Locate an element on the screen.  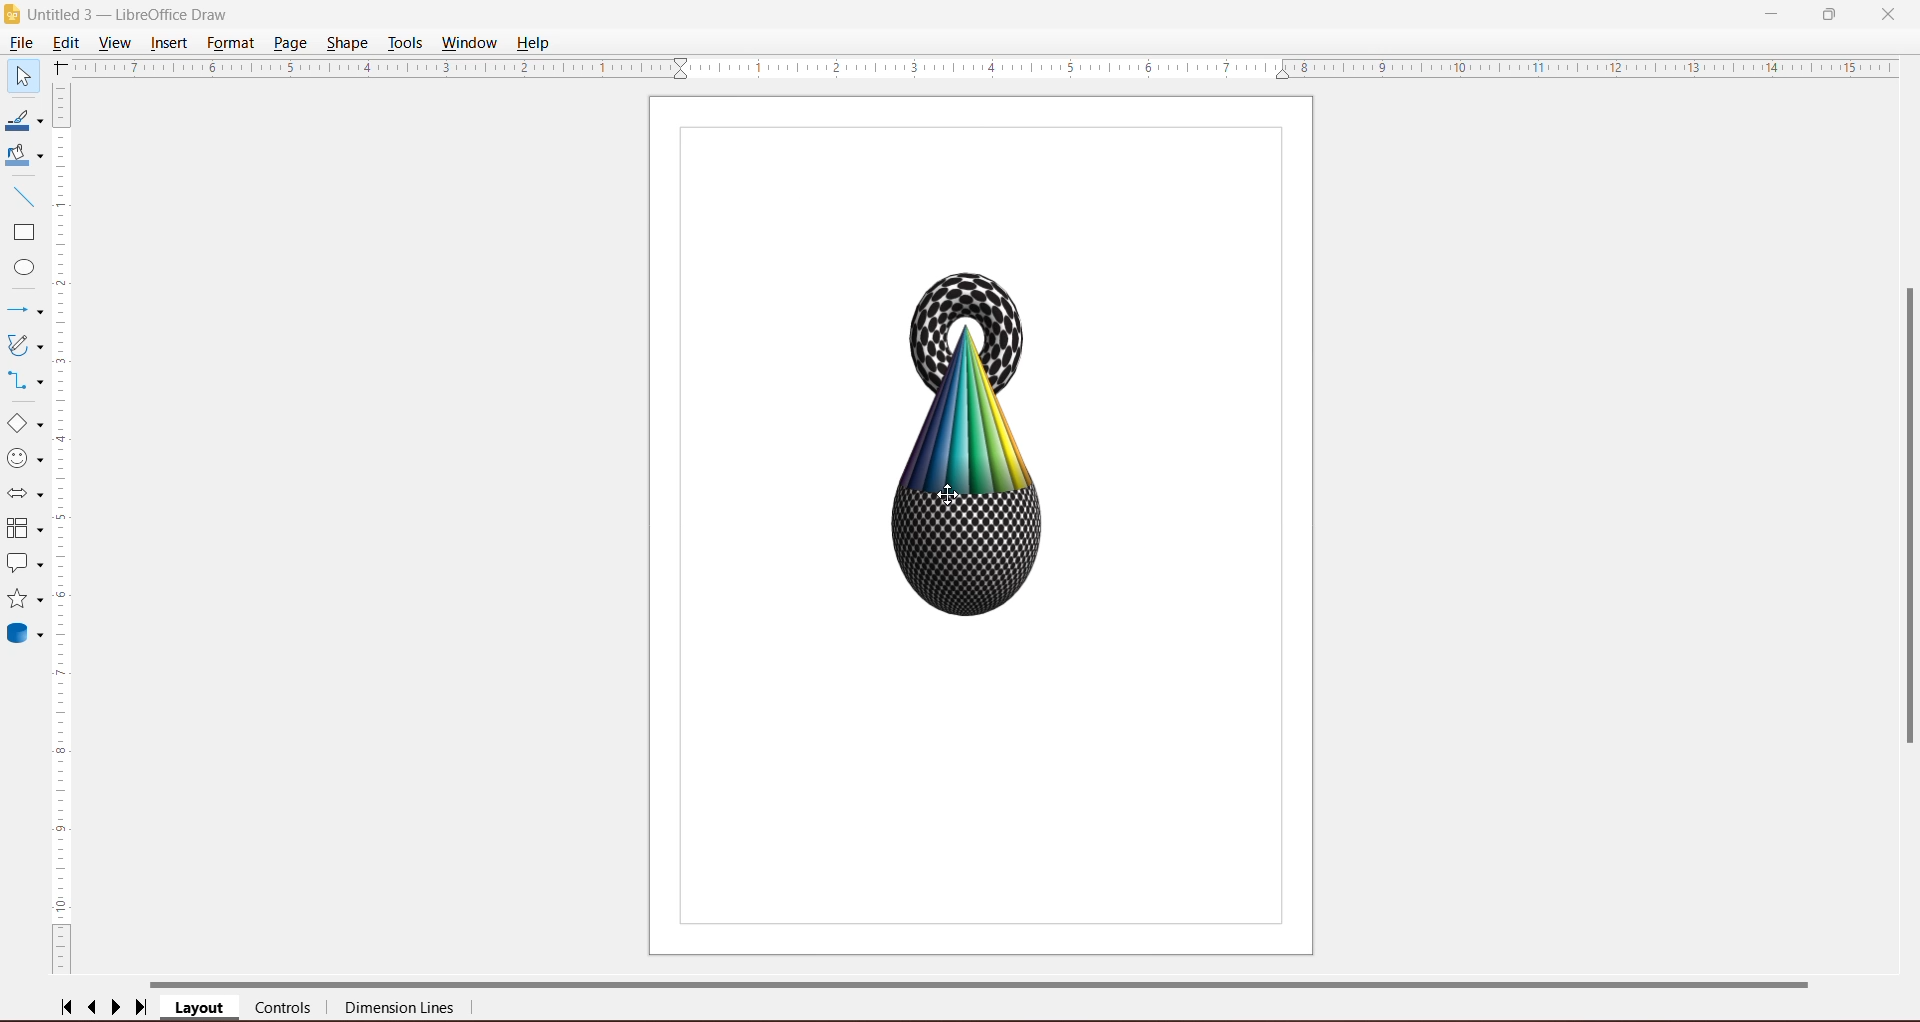
Close is located at coordinates (1892, 15).